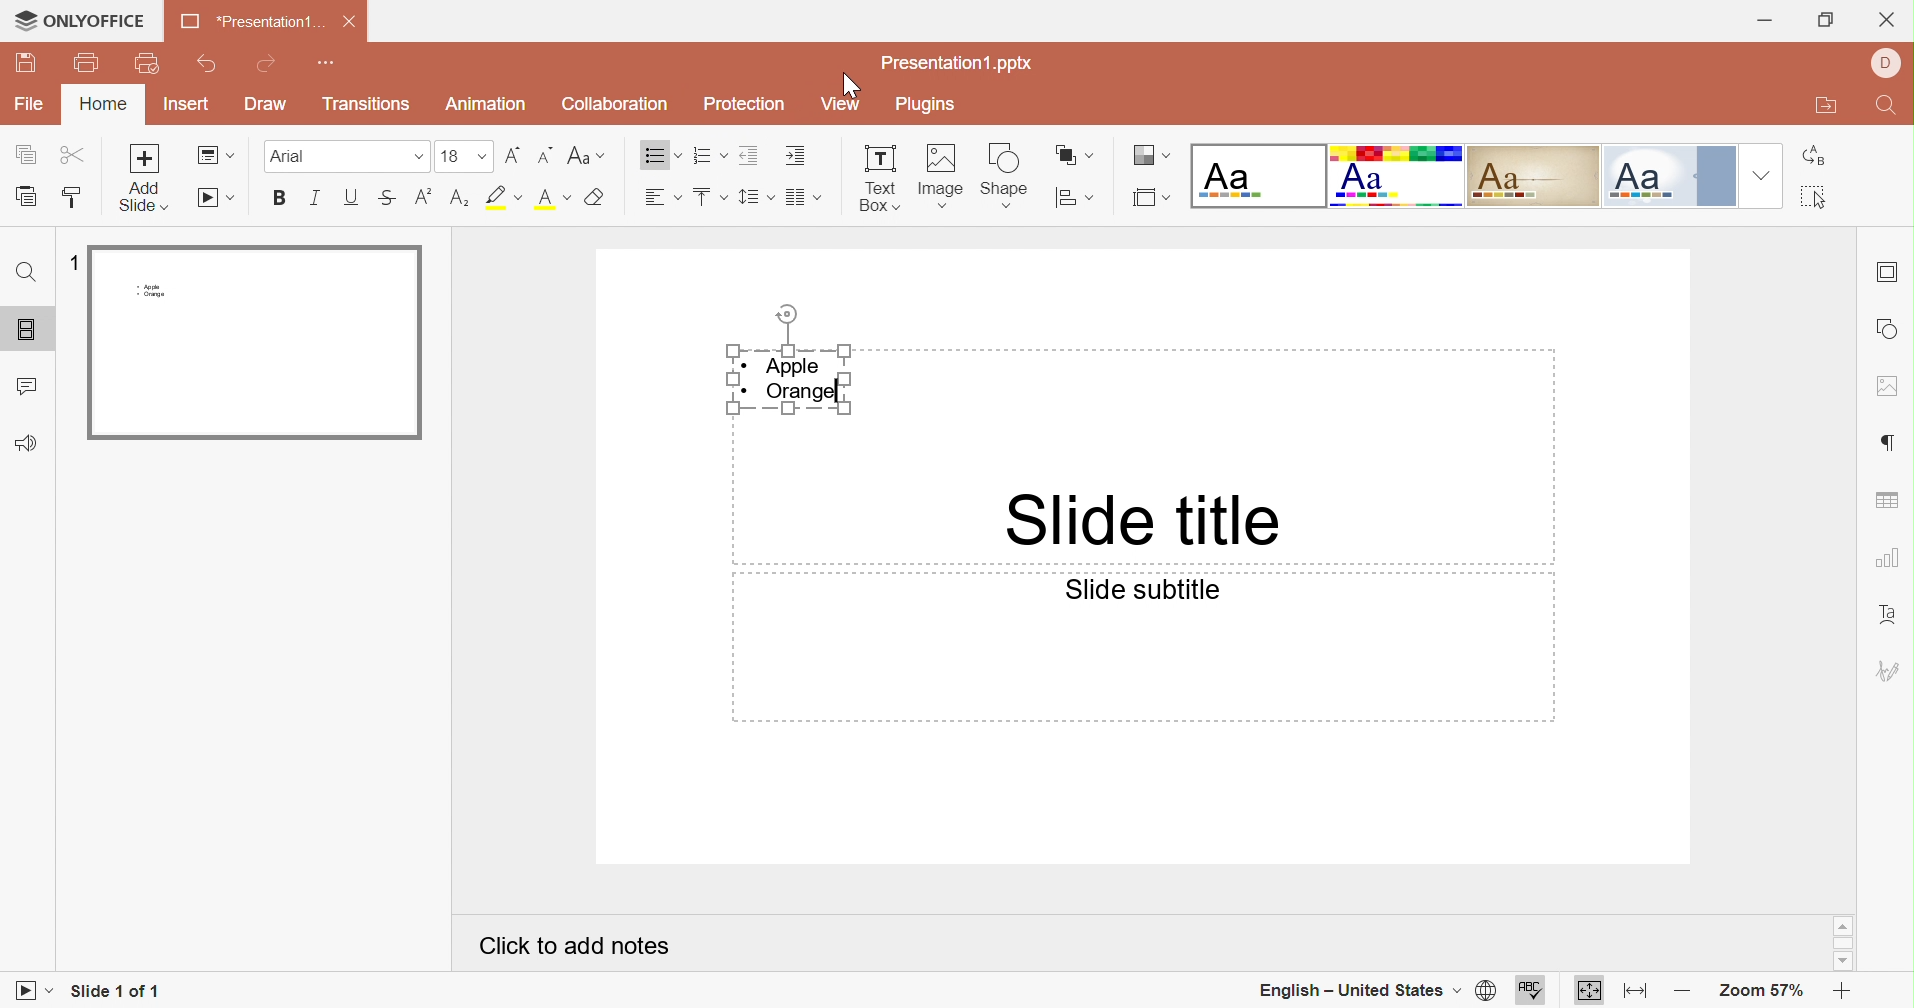  Describe the element at coordinates (747, 156) in the screenshot. I see `Decrease indent` at that location.